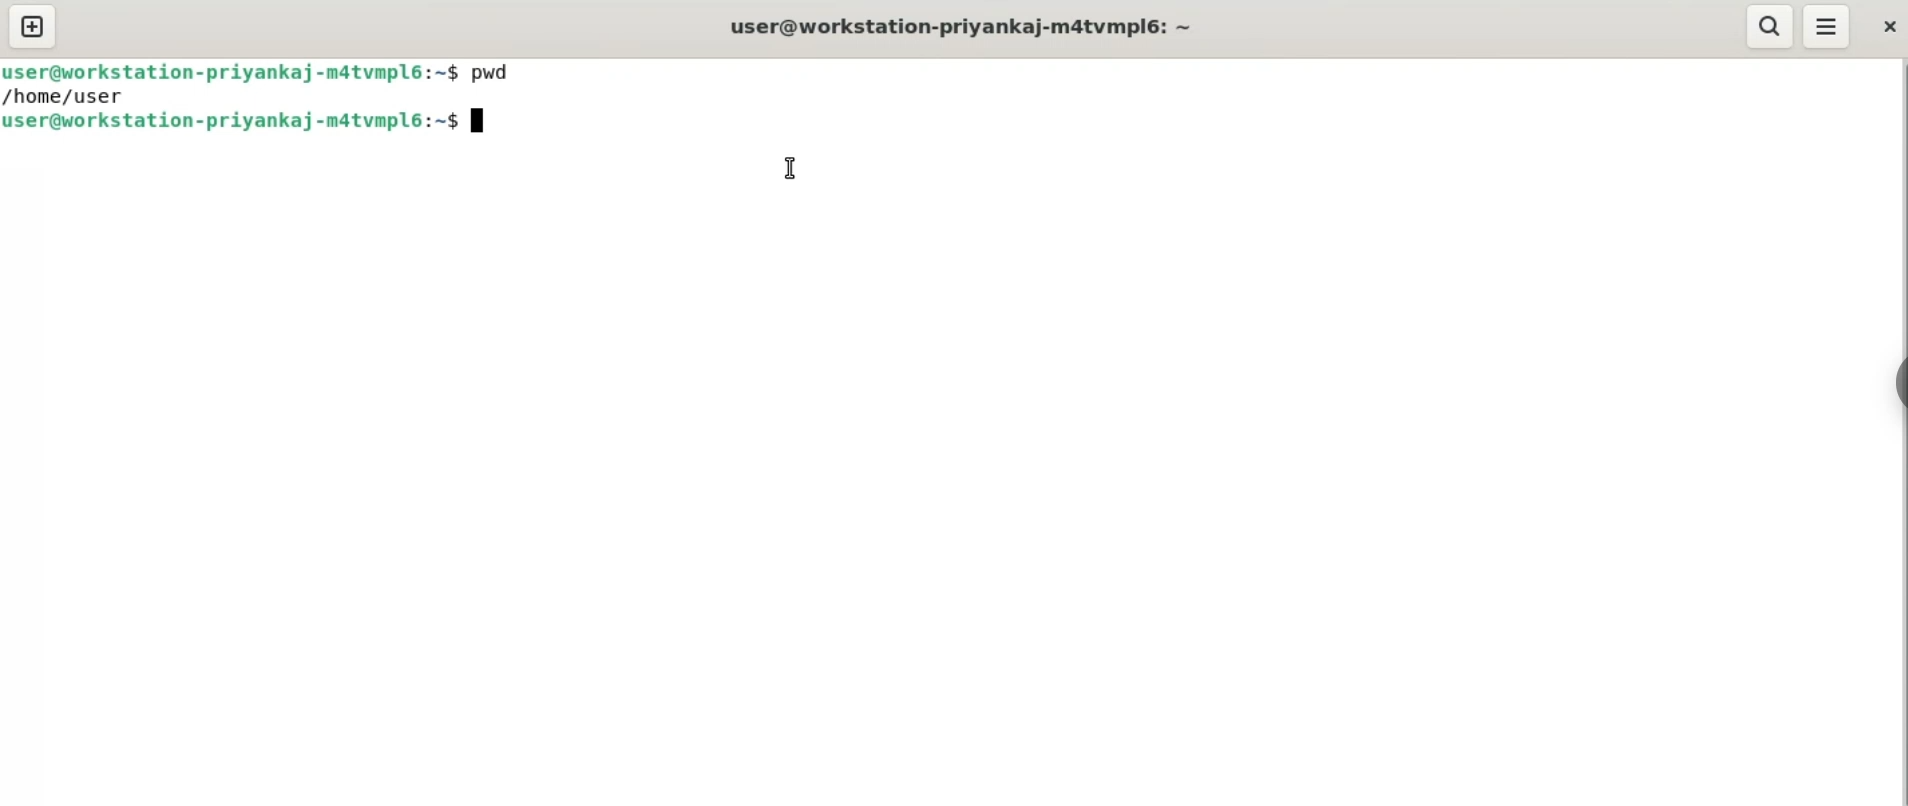 Image resolution: width=1908 pixels, height=806 pixels. What do you see at coordinates (266, 71) in the screenshot?
I see `user@workstation-privankaj-matvmpl6:~$ pwd` at bounding box center [266, 71].